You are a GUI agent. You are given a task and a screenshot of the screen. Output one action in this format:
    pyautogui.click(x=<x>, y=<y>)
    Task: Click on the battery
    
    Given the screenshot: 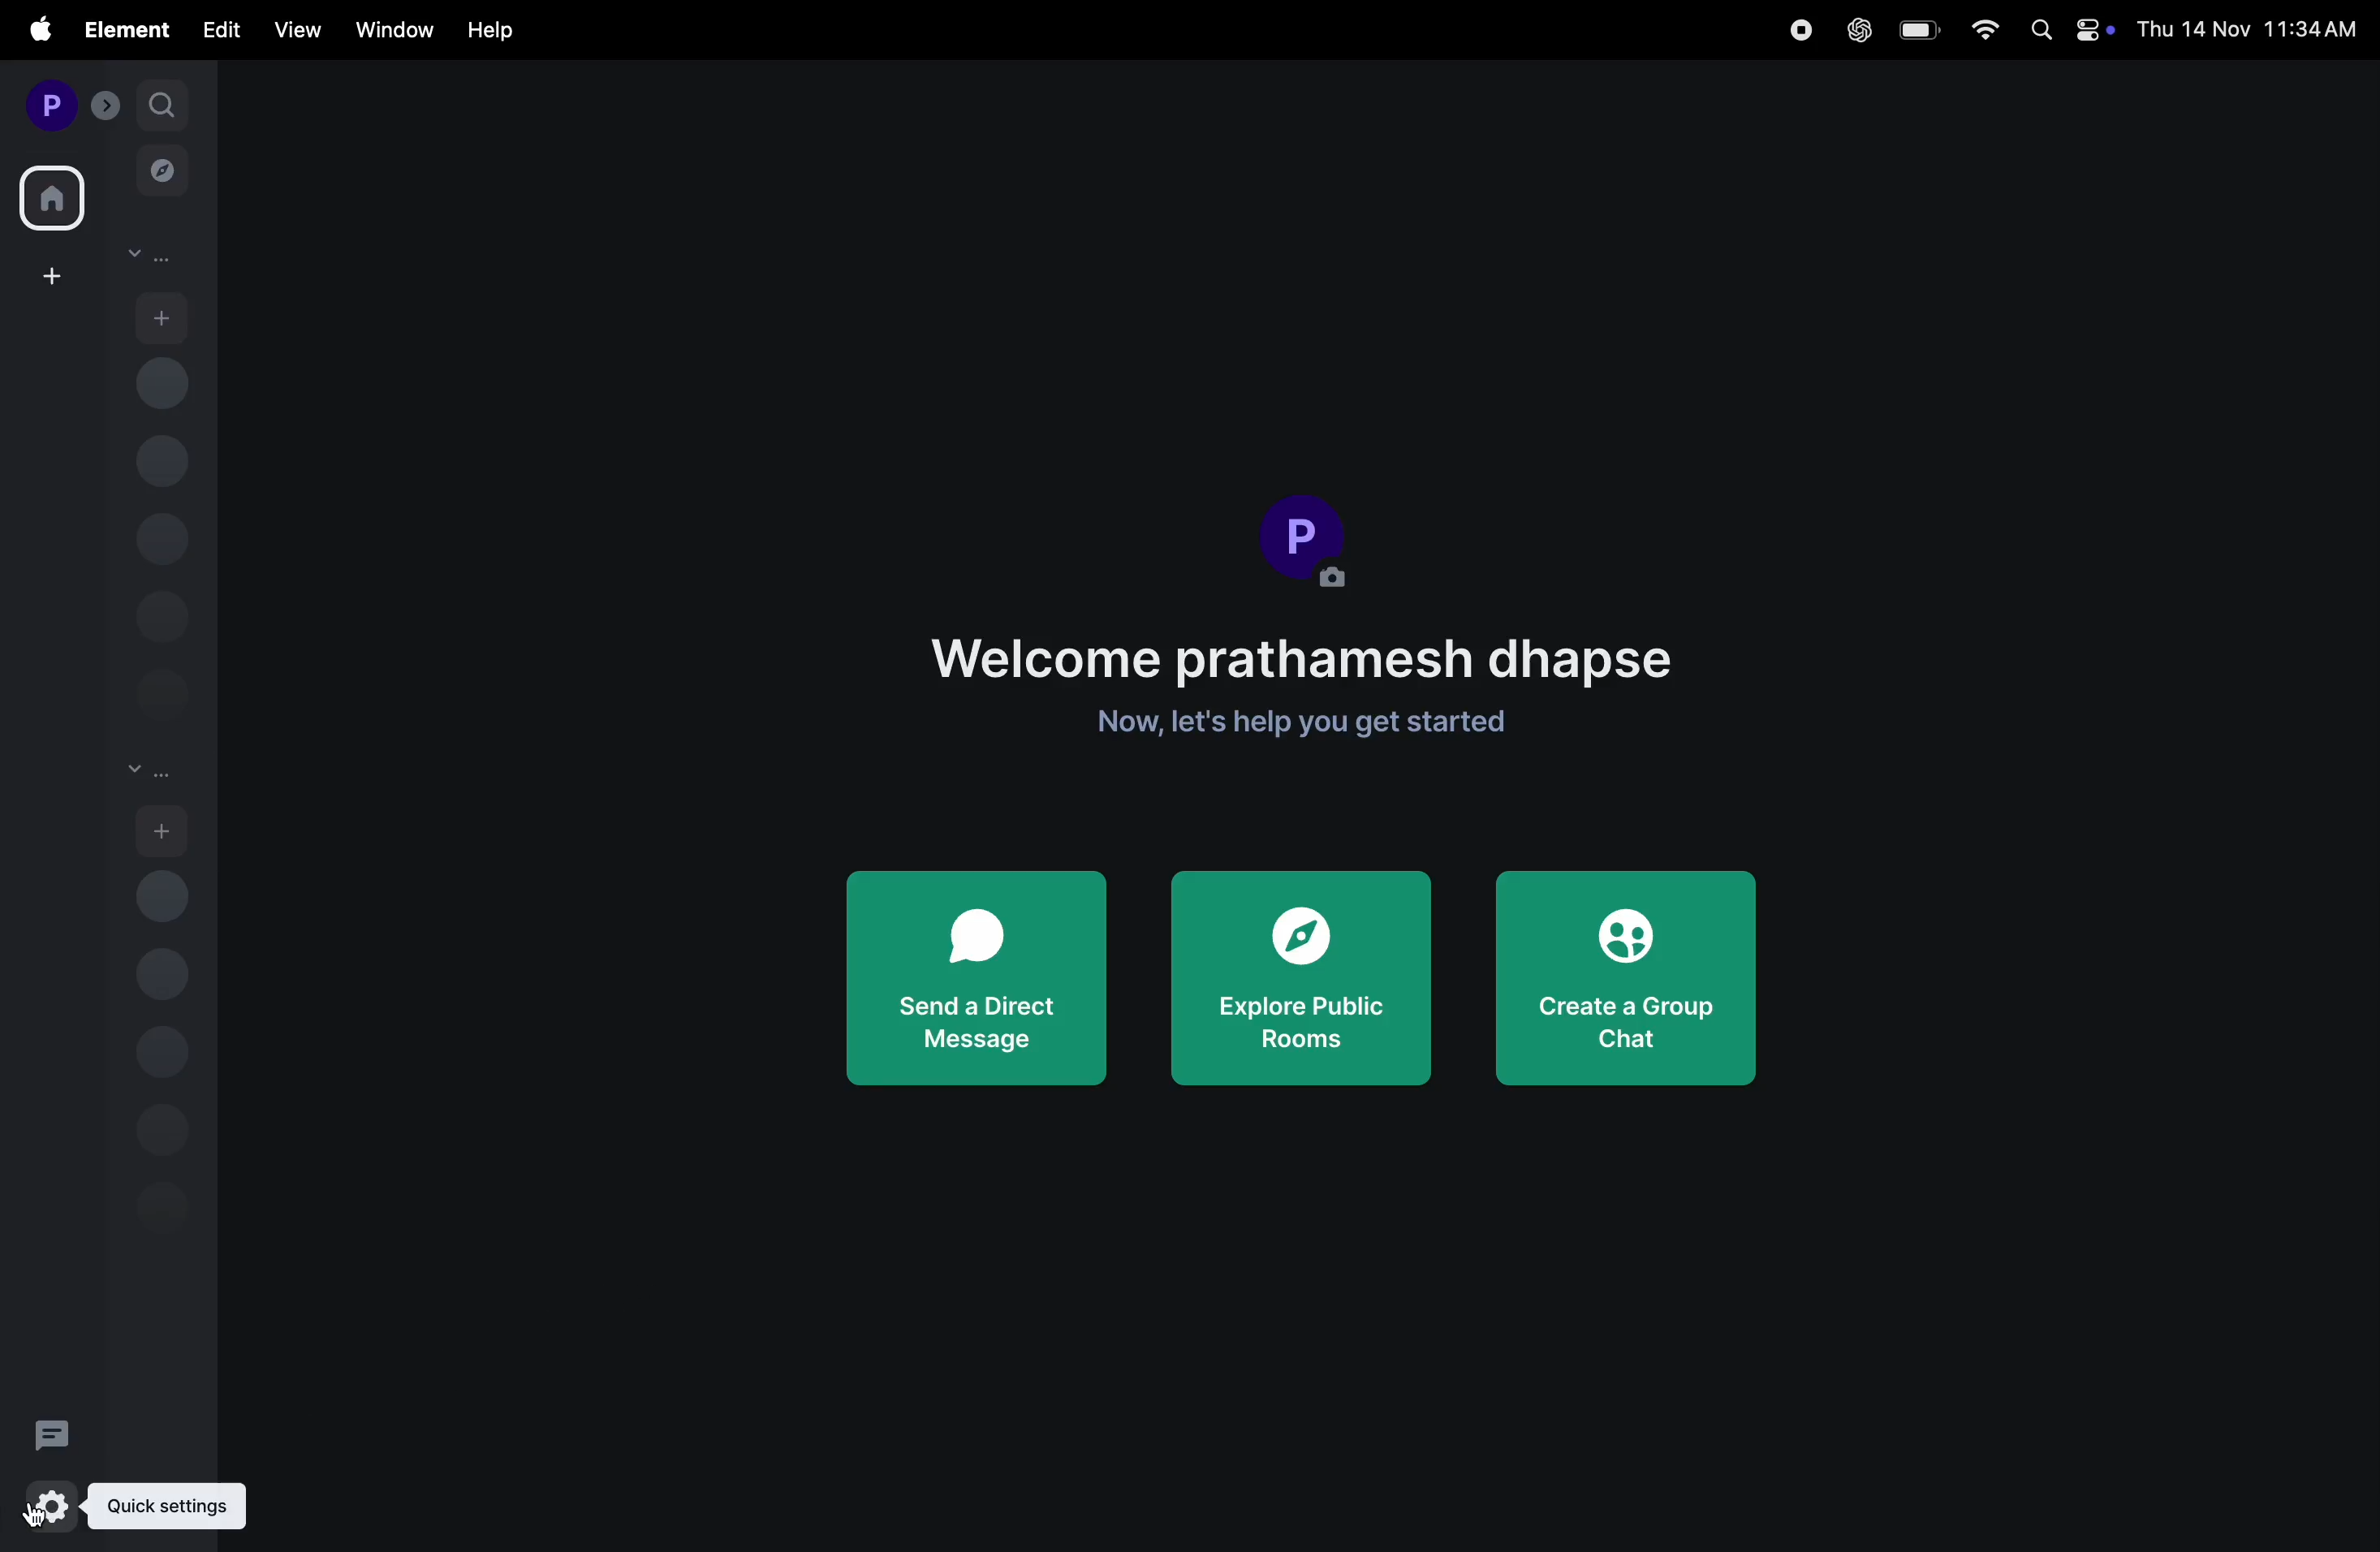 What is the action you would take?
    pyautogui.click(x=1916, y=30)
    